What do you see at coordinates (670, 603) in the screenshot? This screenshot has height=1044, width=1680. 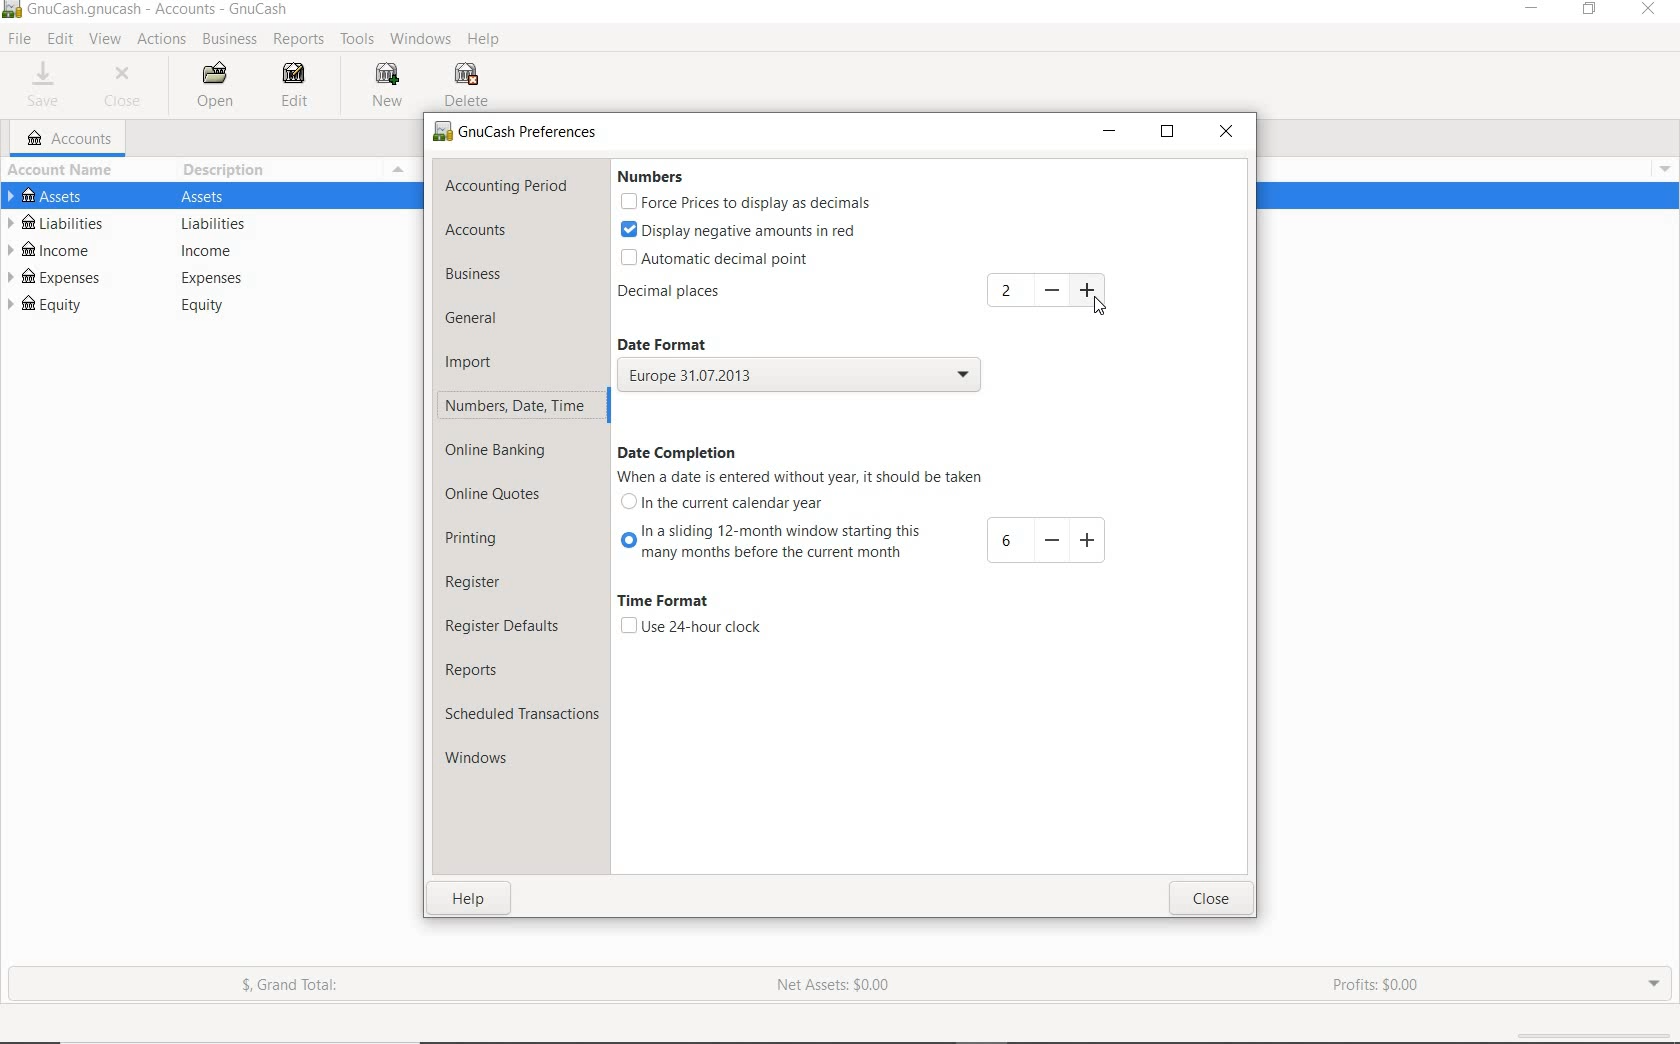 I see `time format` at bounding box center [670, 603].